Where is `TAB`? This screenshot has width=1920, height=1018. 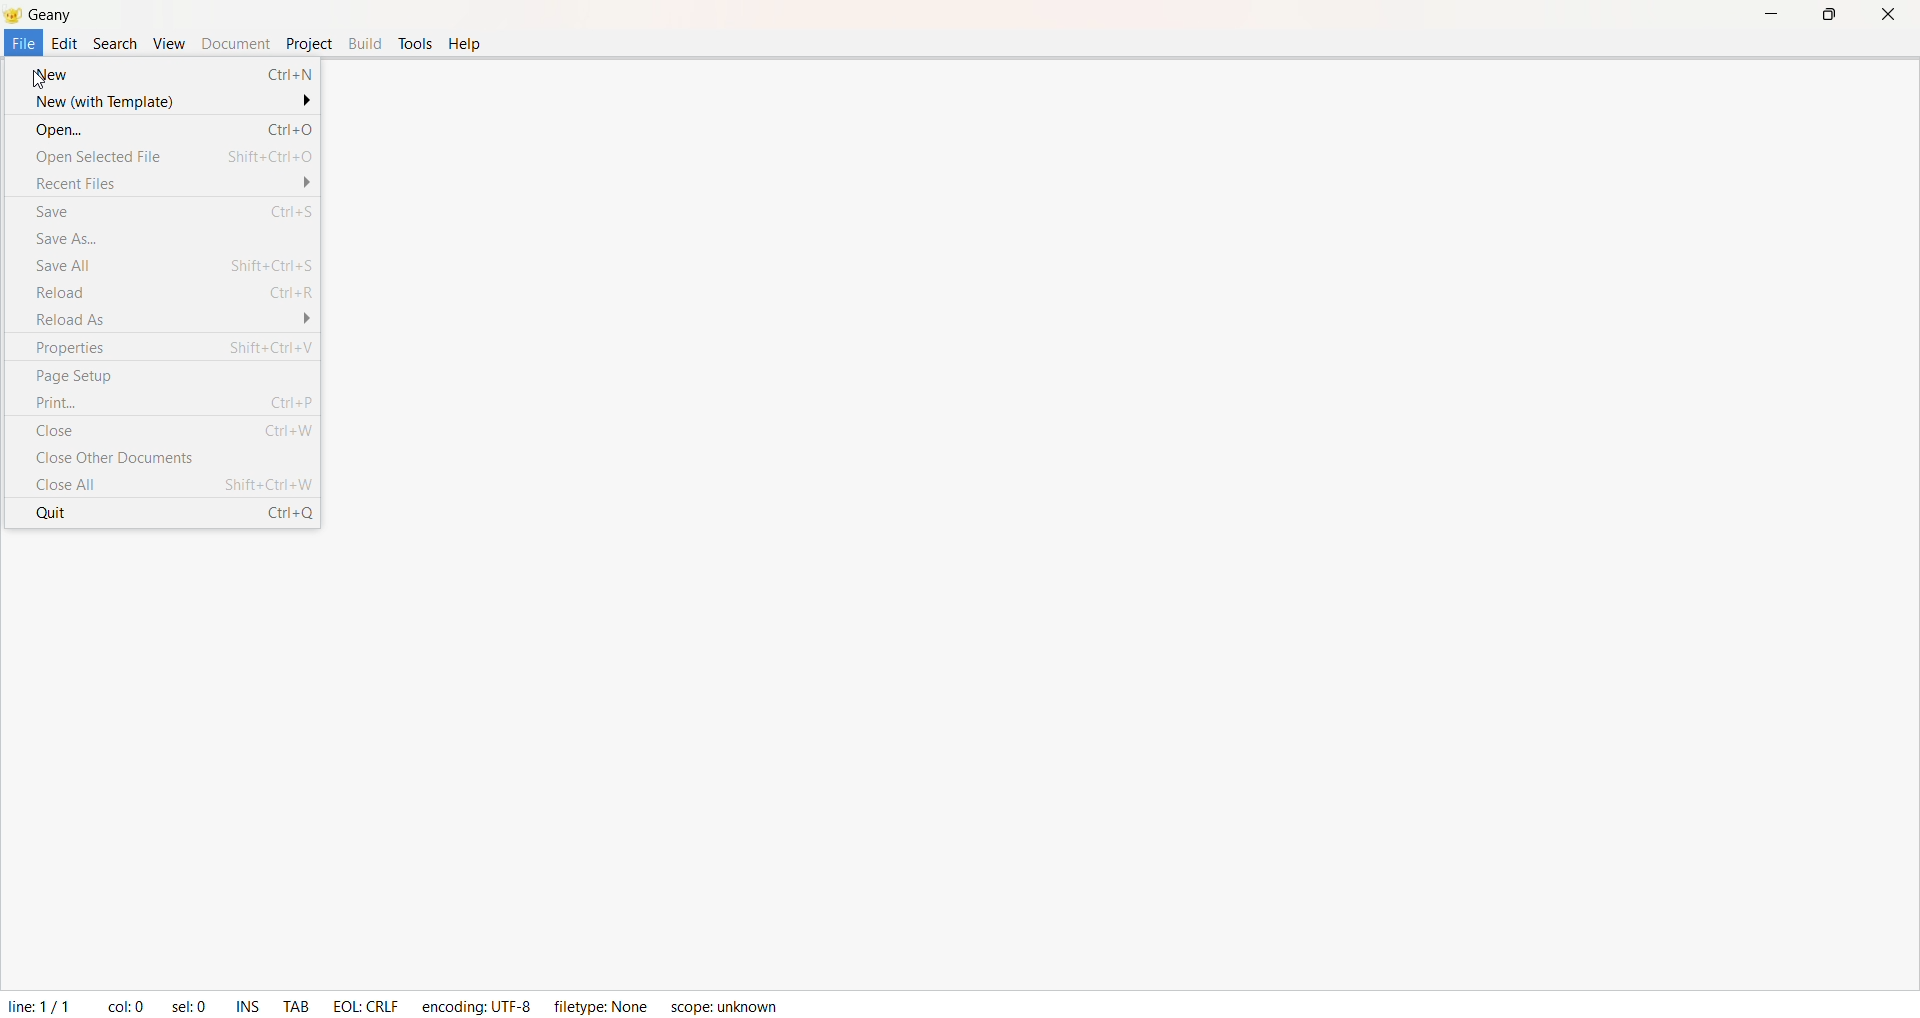 TAB is located at coordinates (300, 1005).